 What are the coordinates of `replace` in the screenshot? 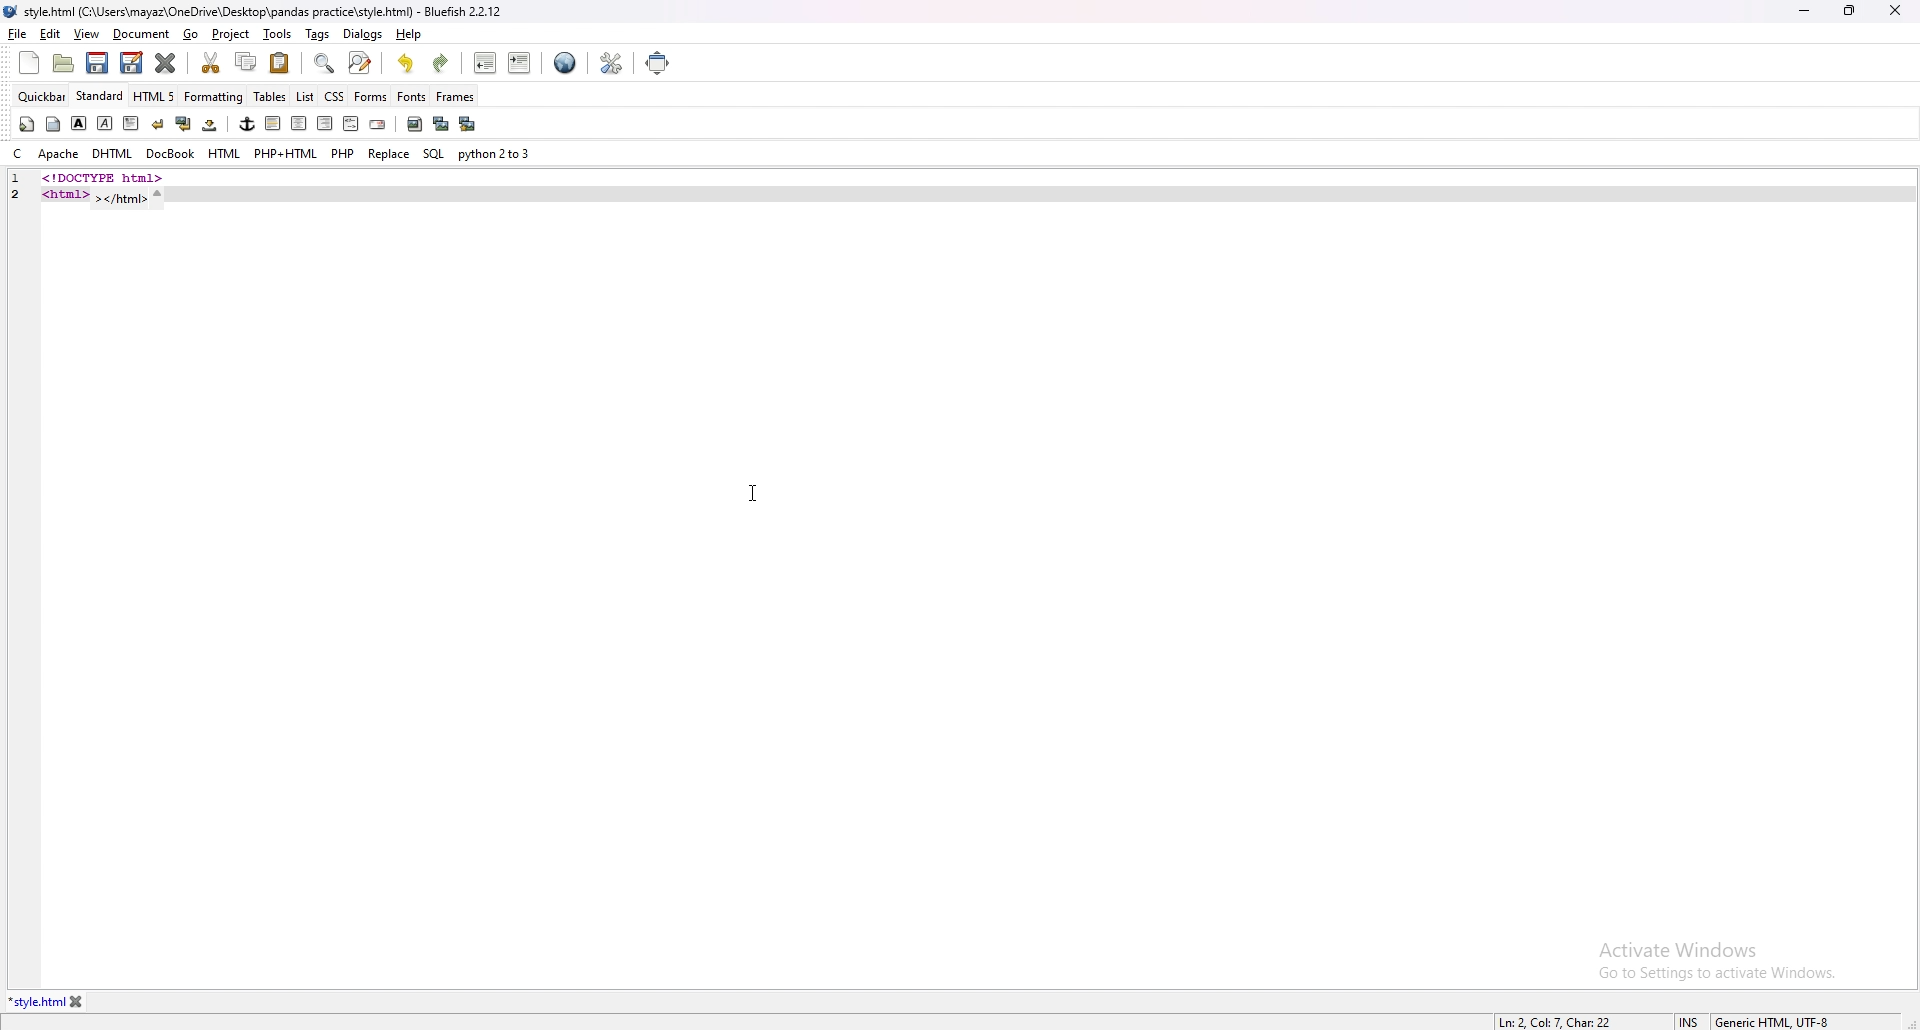 It's located at (389, 153).